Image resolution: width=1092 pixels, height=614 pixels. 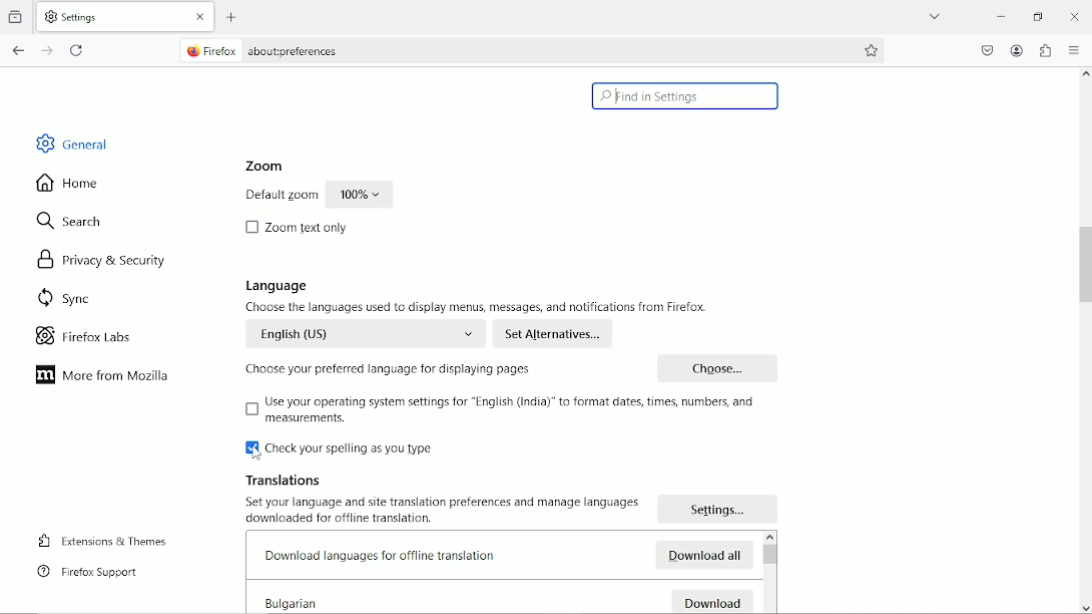 I want to click on Find in settings, so click(x=685, y=97).